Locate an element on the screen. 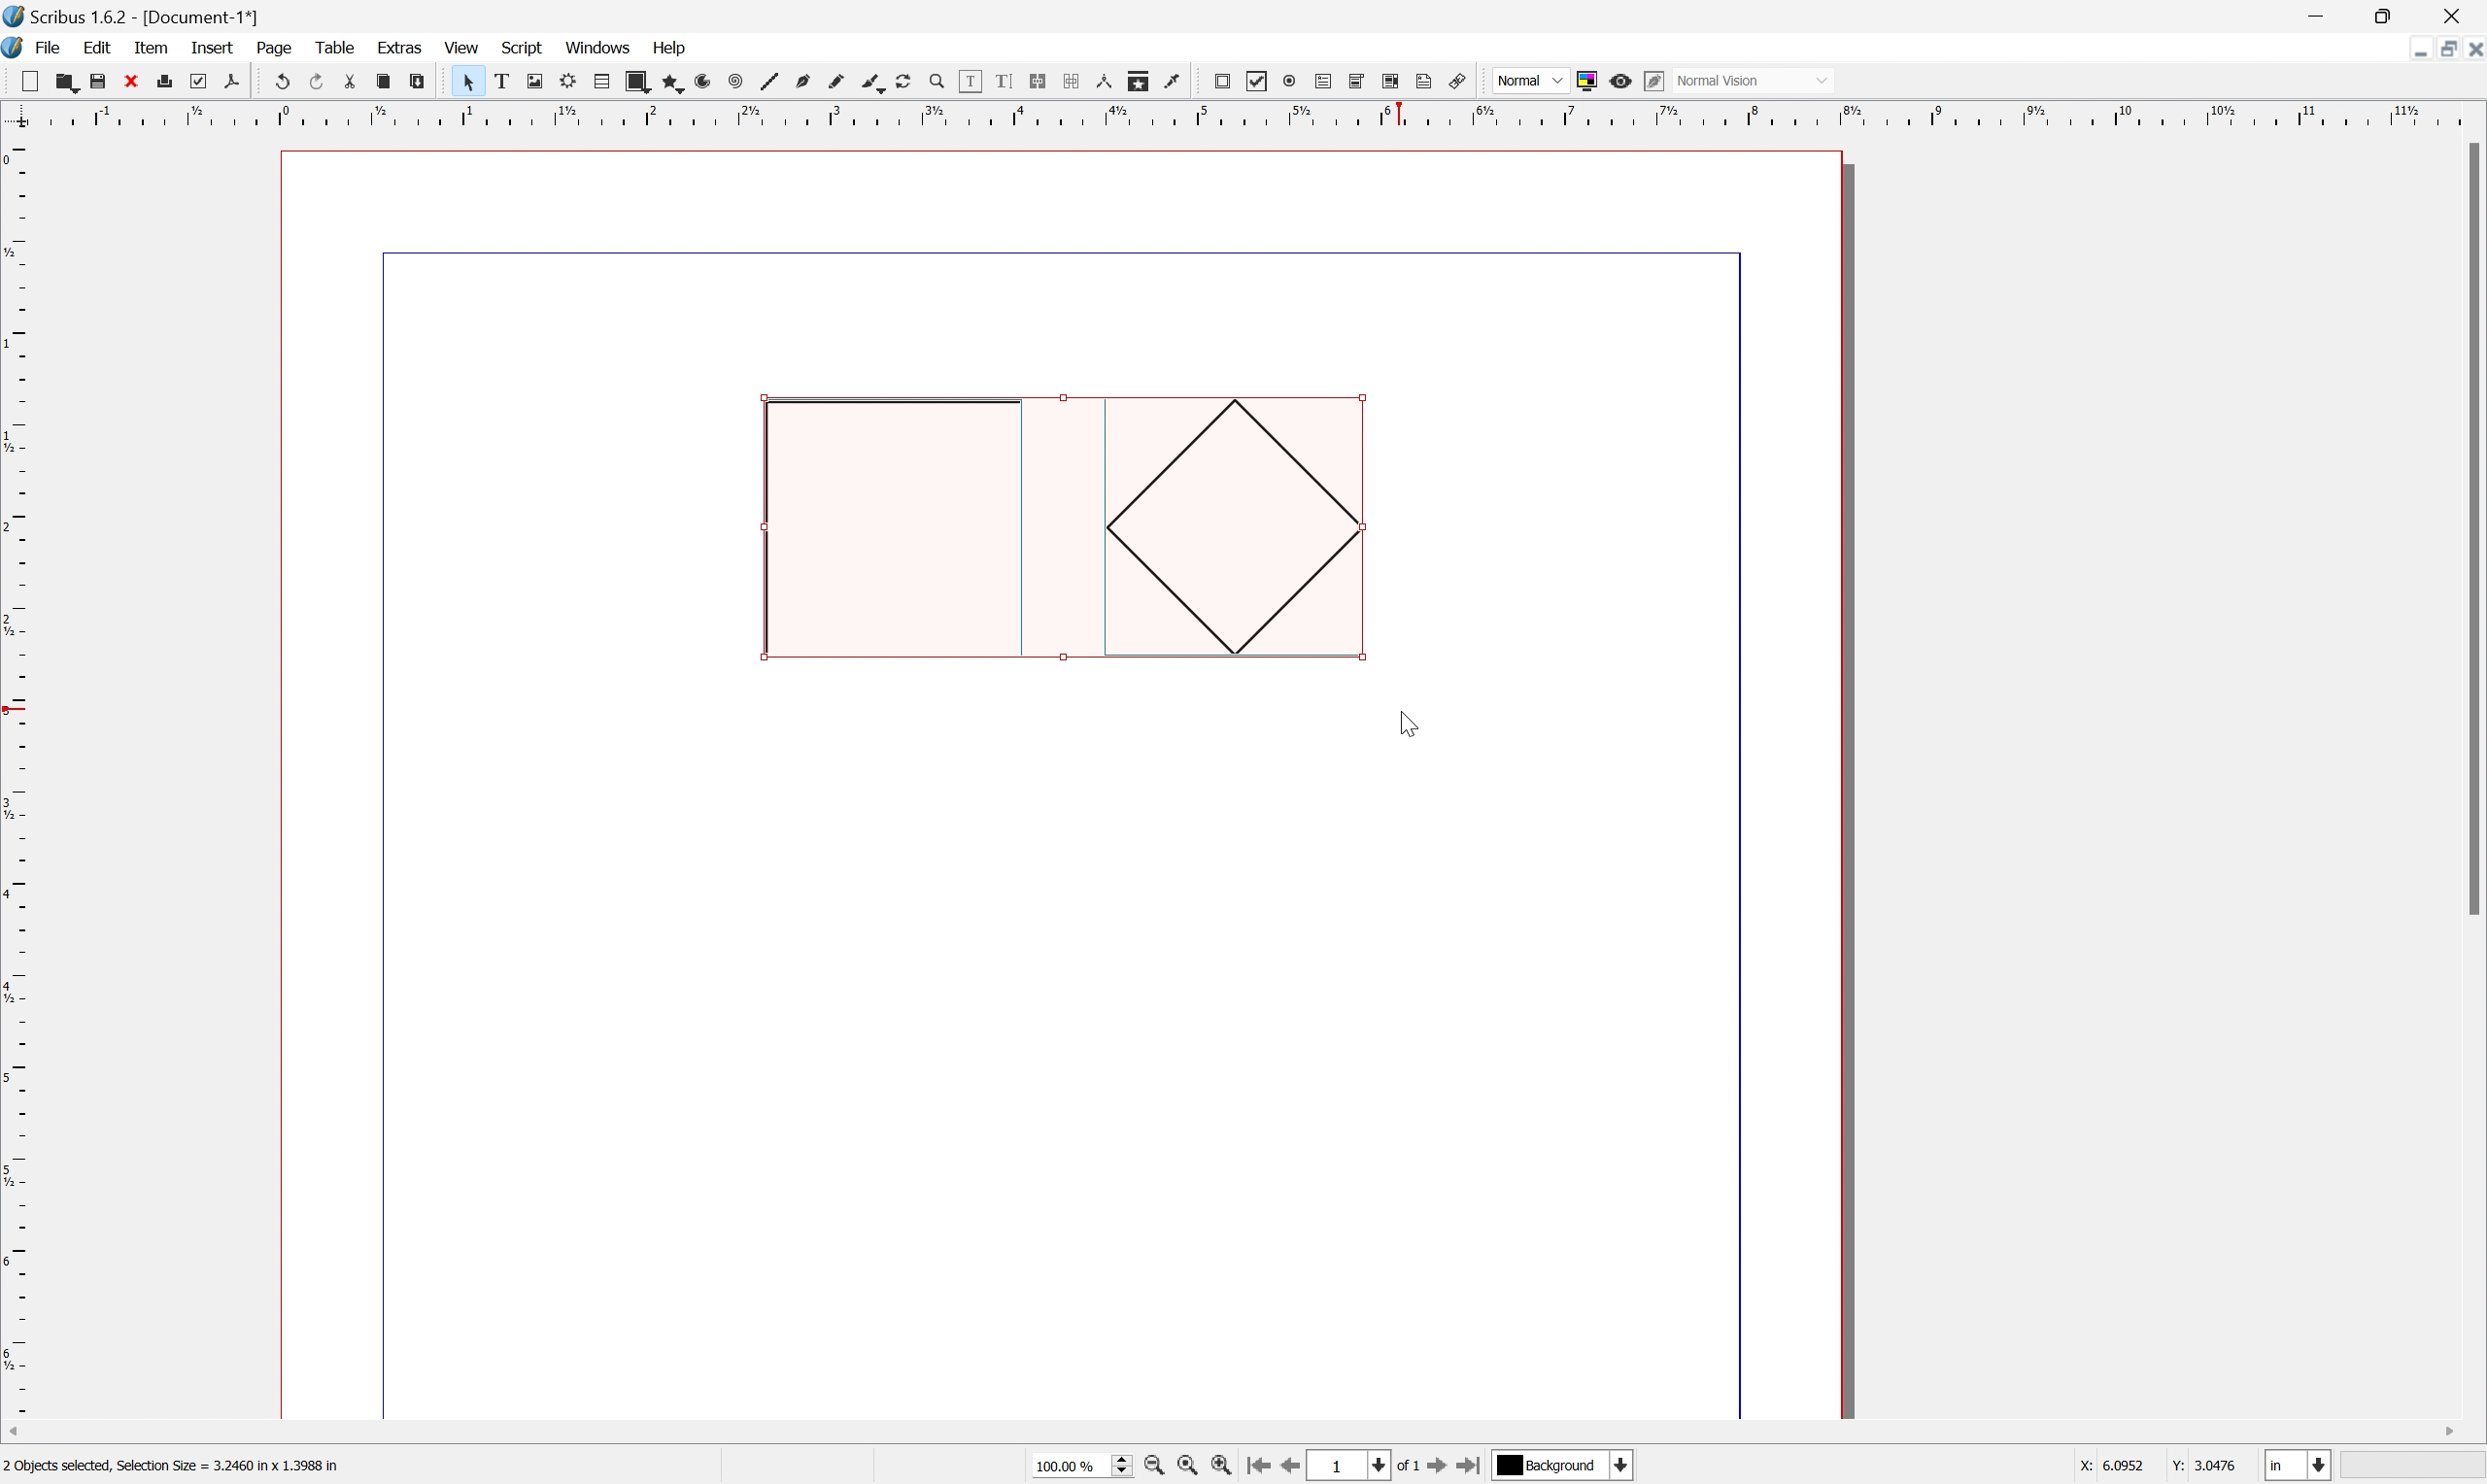  text frame is located at coordinates (496, 82).